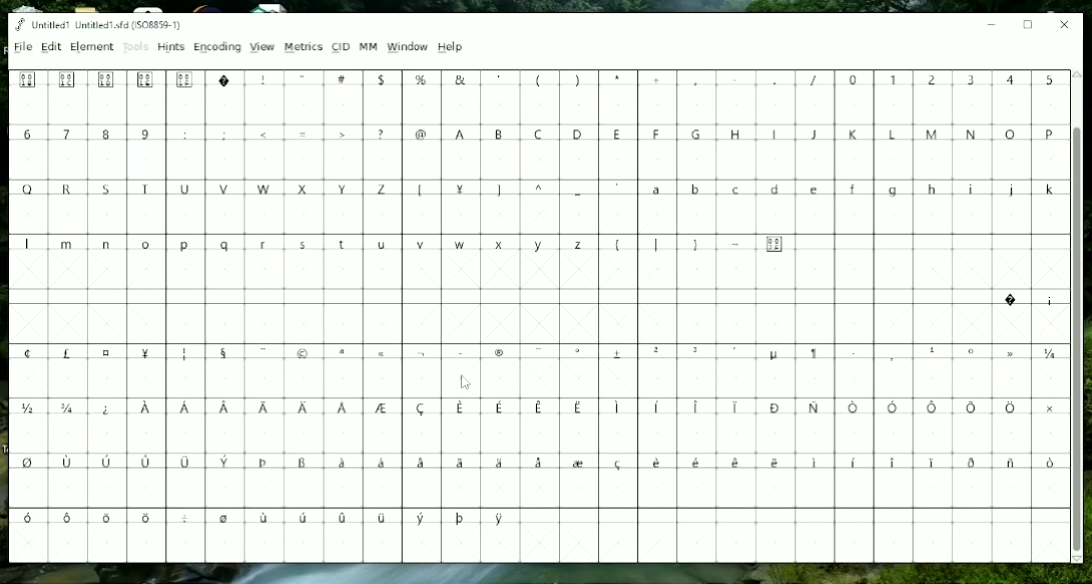  Describe the element at coordinates (90, 134) in the screenshot. I see `Numbers` at that location.